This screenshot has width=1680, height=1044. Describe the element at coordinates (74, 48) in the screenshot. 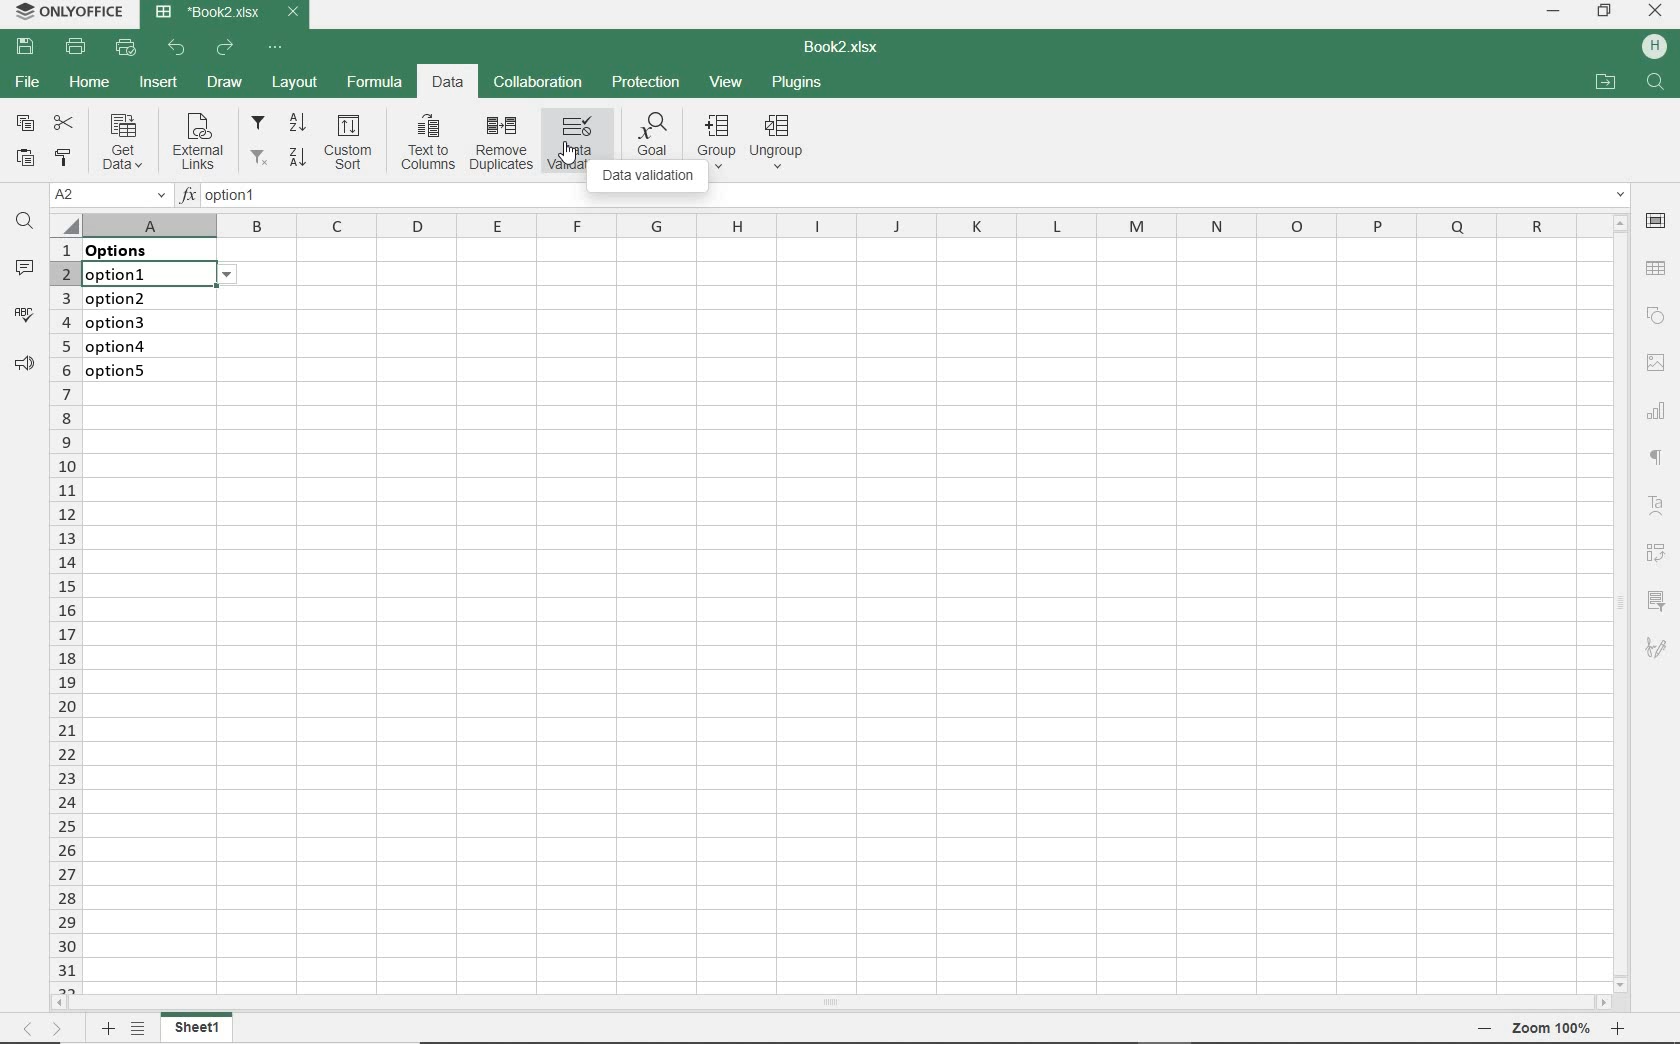

I see `PRINT` at that location.